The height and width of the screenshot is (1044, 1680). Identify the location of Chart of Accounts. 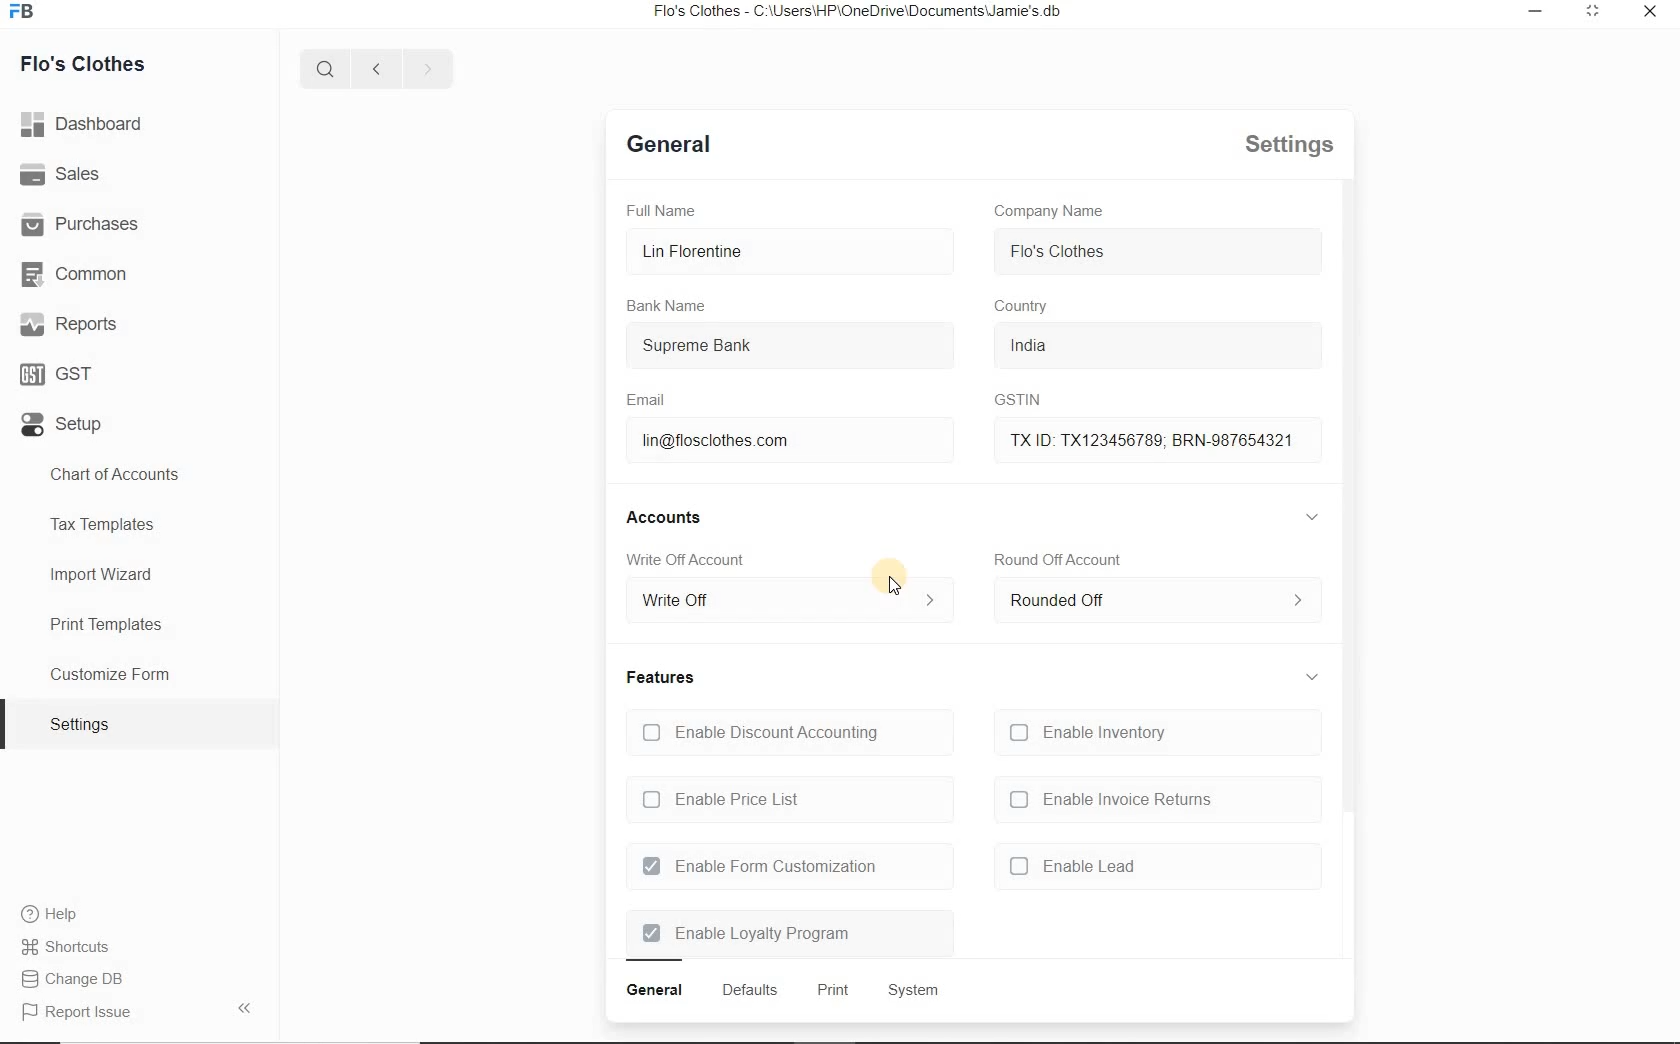
(123, 475).